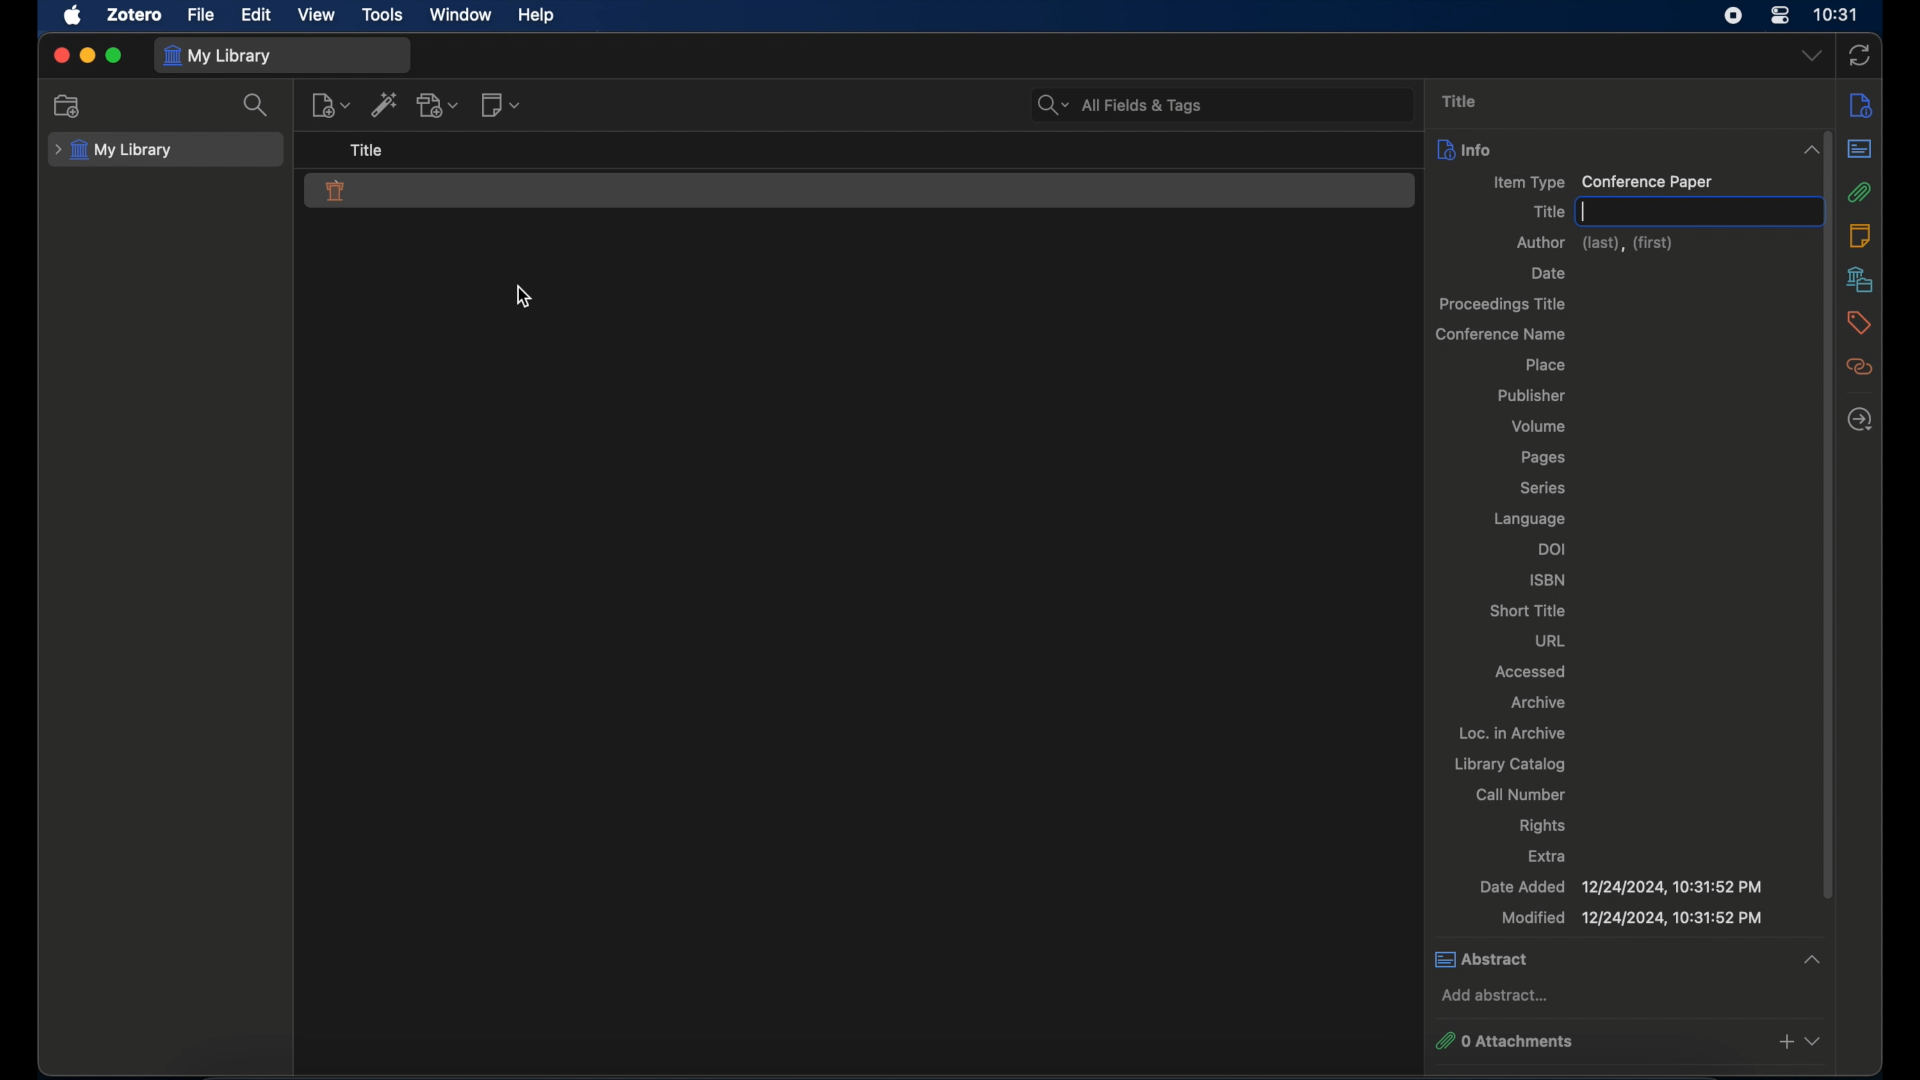 The height and width of the screenshot is (1080, 1920). Describe the element at coordinates (1524, 610) in the screenshot. I see `short title` at that location.